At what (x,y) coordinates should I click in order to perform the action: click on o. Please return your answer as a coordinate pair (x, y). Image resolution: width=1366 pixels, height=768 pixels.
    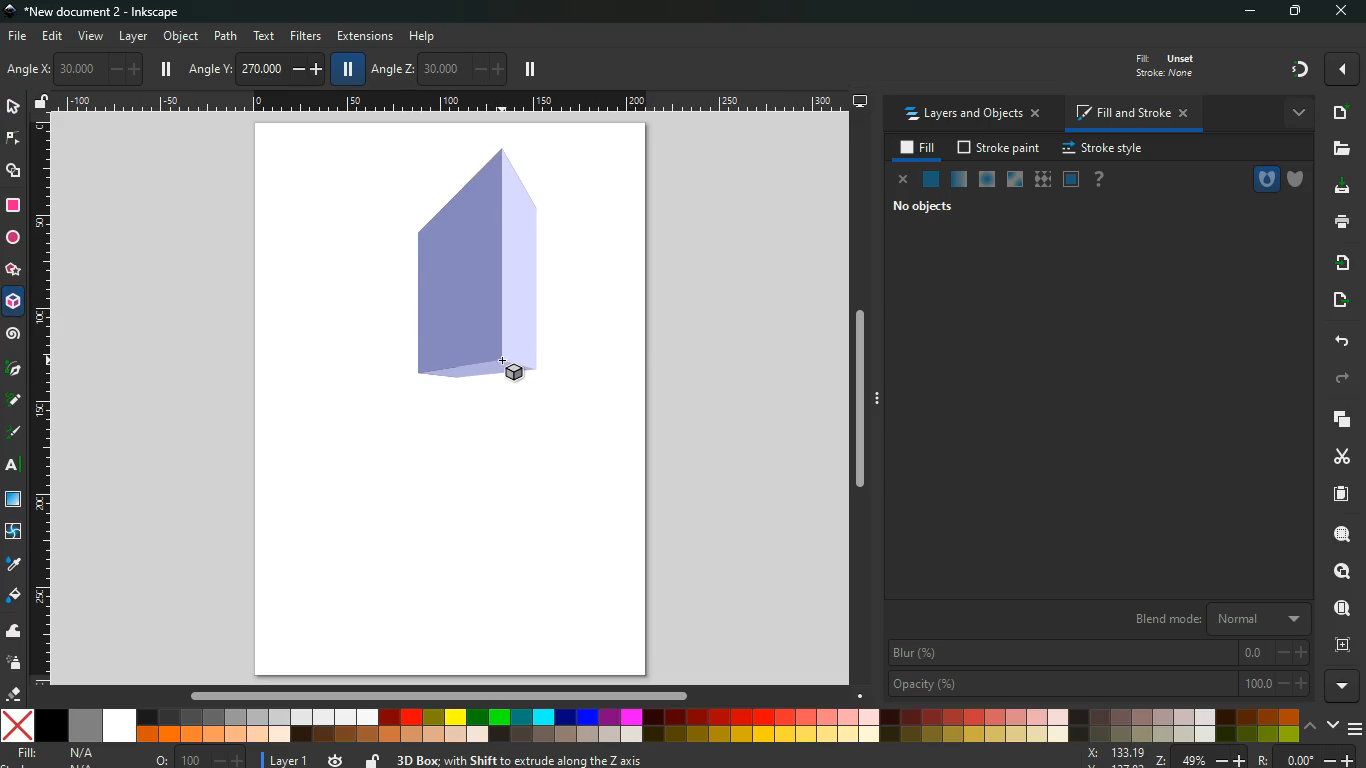
    Looking at the image, I should click on (196, 758).